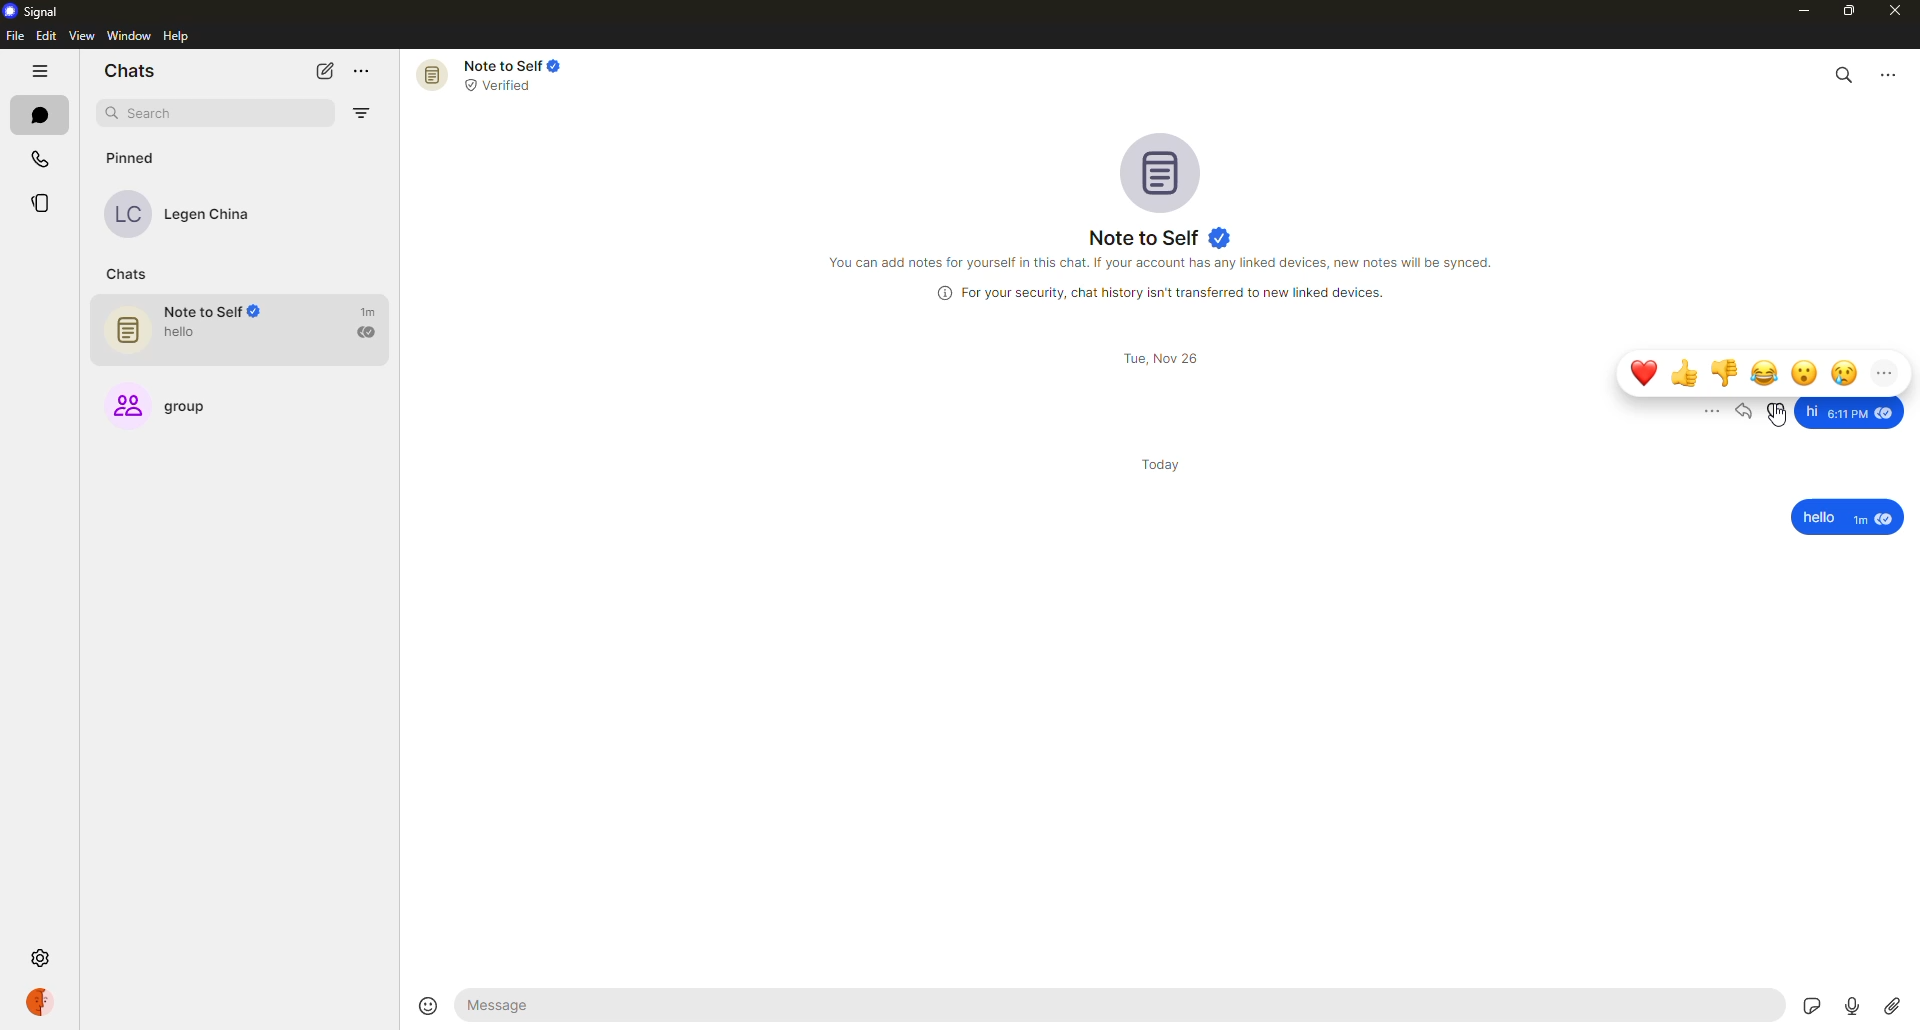 The image size is (1920, 1030). I want to click on new chat, so click(324, 71).